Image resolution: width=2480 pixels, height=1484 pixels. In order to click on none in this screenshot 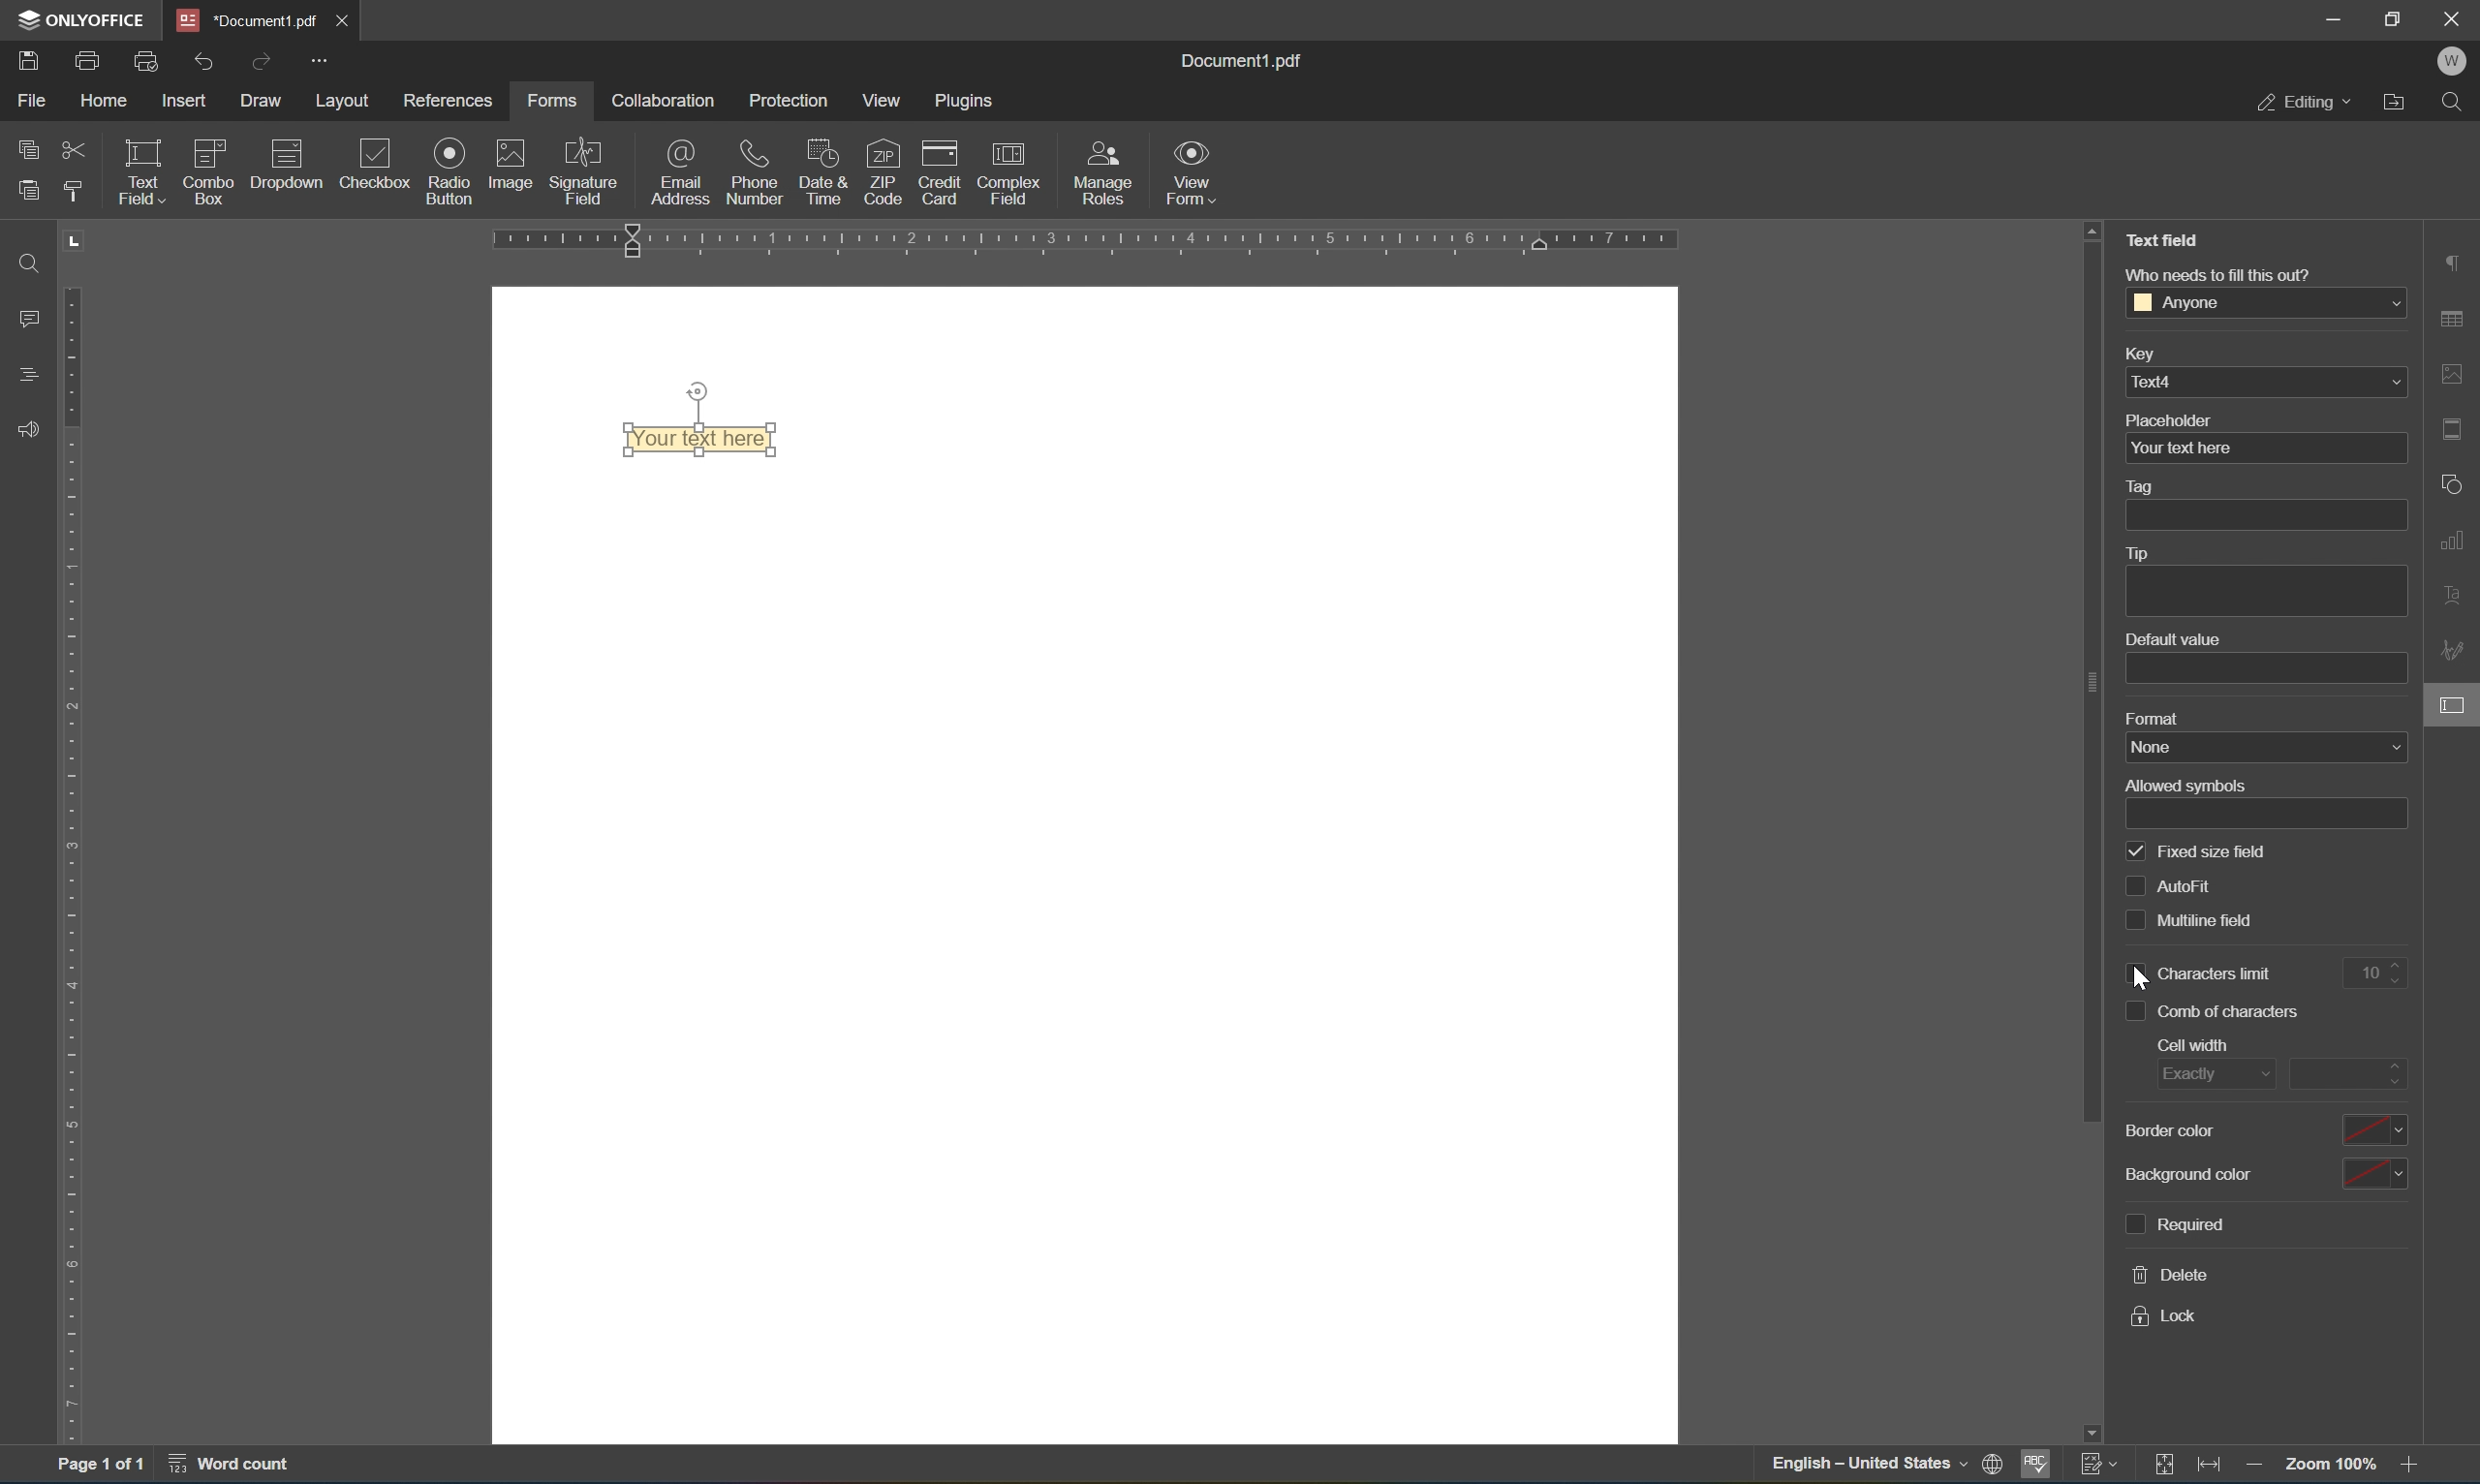, I will do `click(2268, 748)`.